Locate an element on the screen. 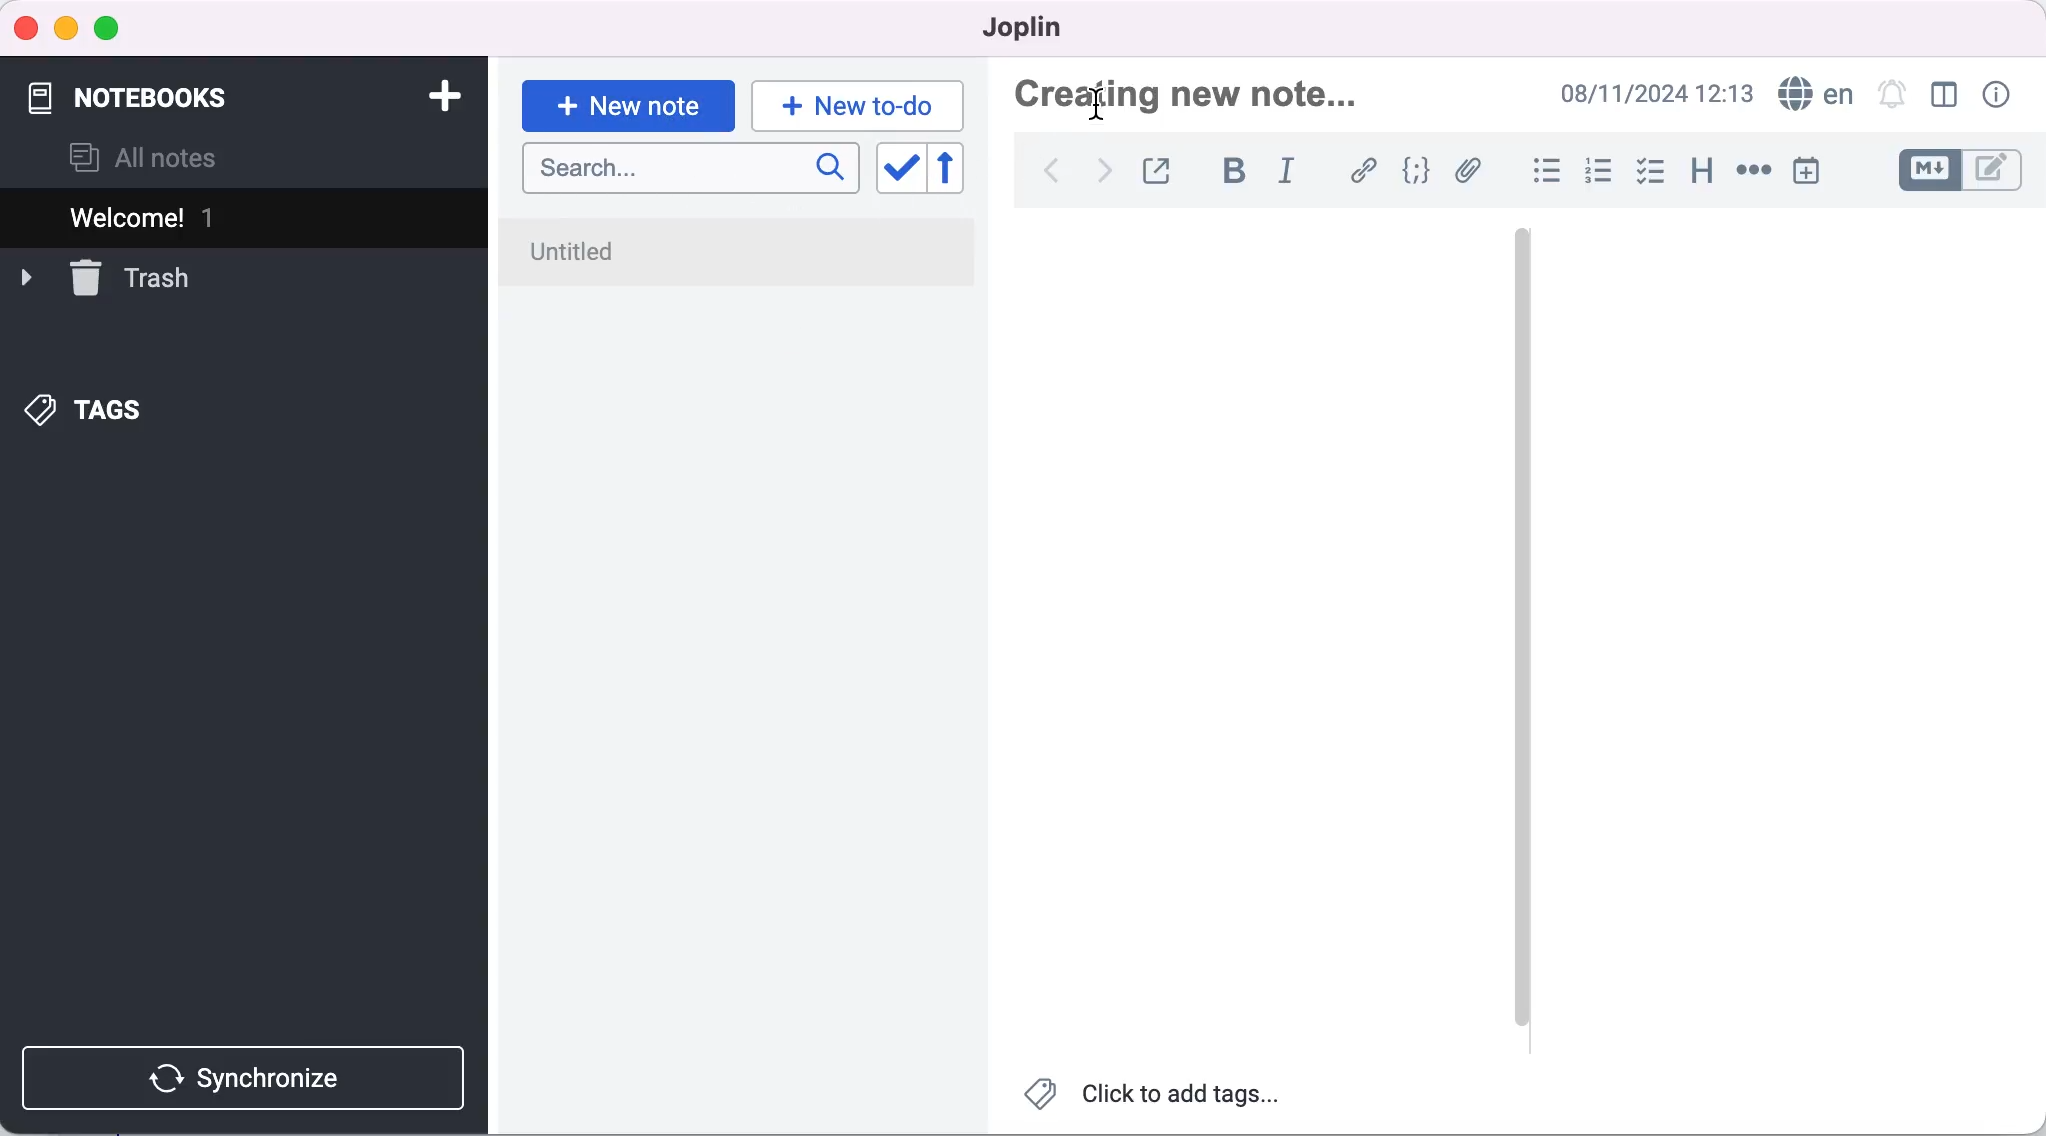 The image size is (2046, 1136). forward is located at coordinates (1100, 177).